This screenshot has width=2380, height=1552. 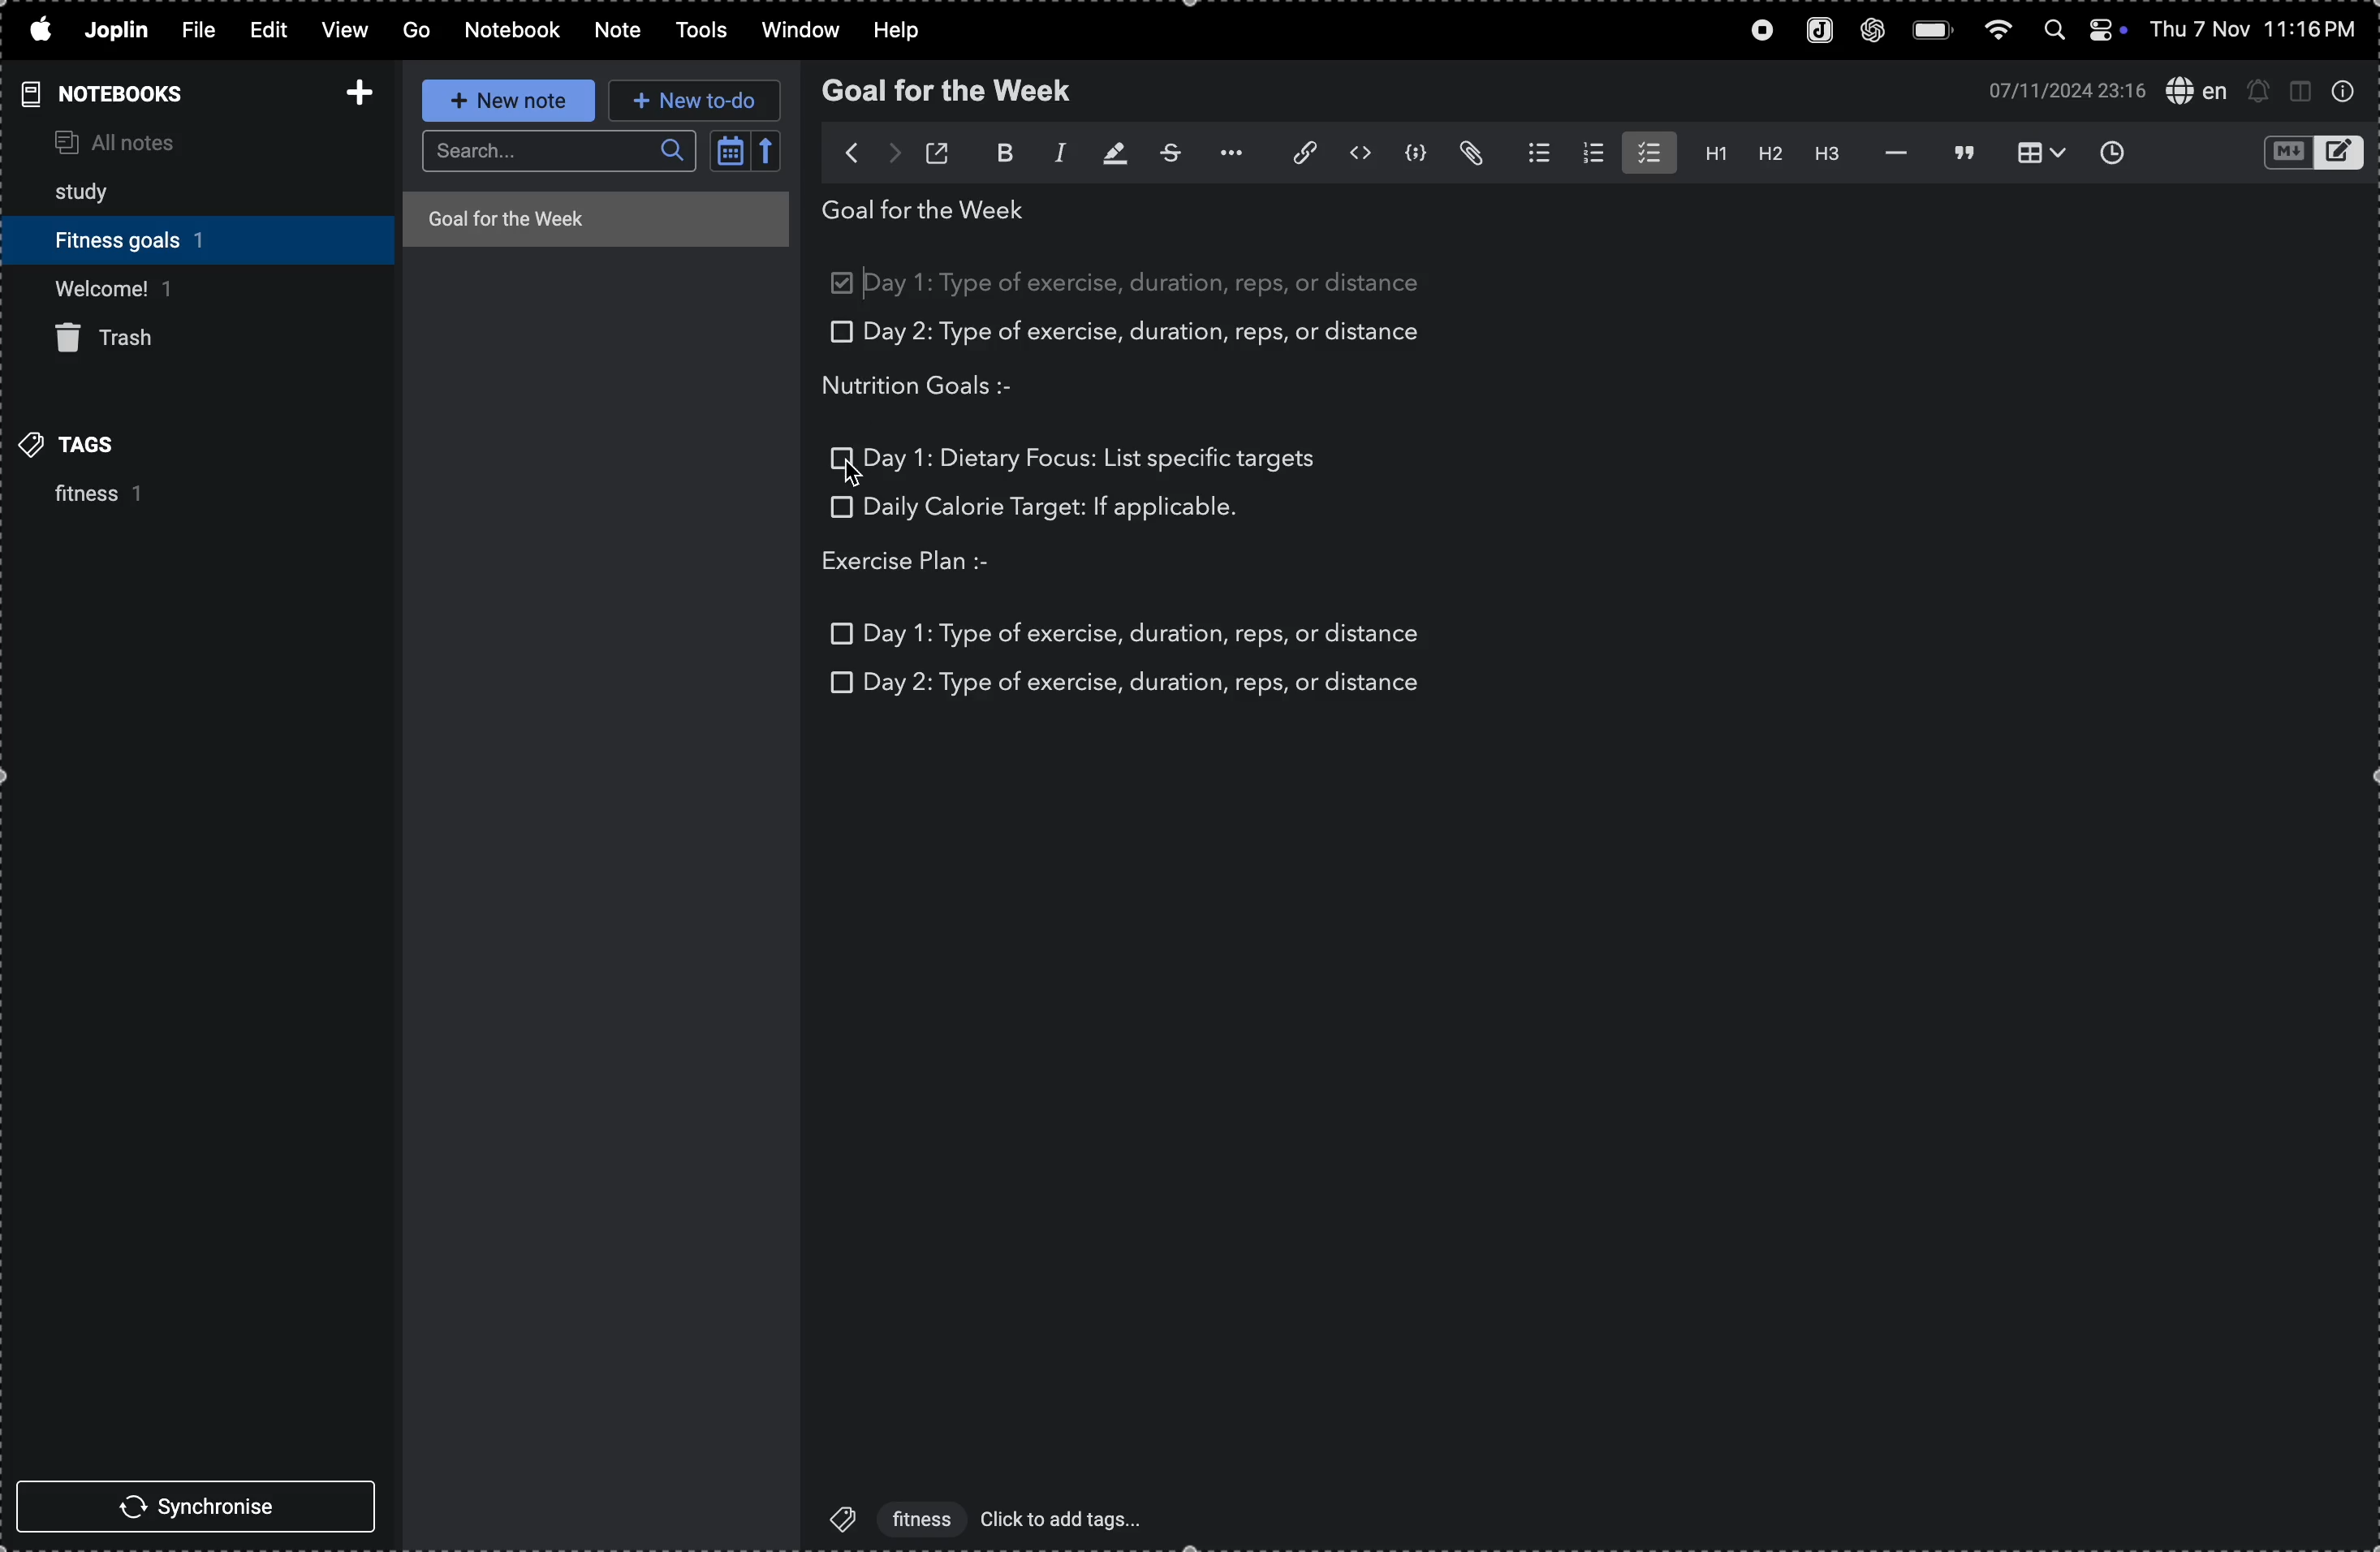 What do you see at coordinates (1765, 153) in the screenshot?
I see `heading 2` at bounding box center [1765, 153].